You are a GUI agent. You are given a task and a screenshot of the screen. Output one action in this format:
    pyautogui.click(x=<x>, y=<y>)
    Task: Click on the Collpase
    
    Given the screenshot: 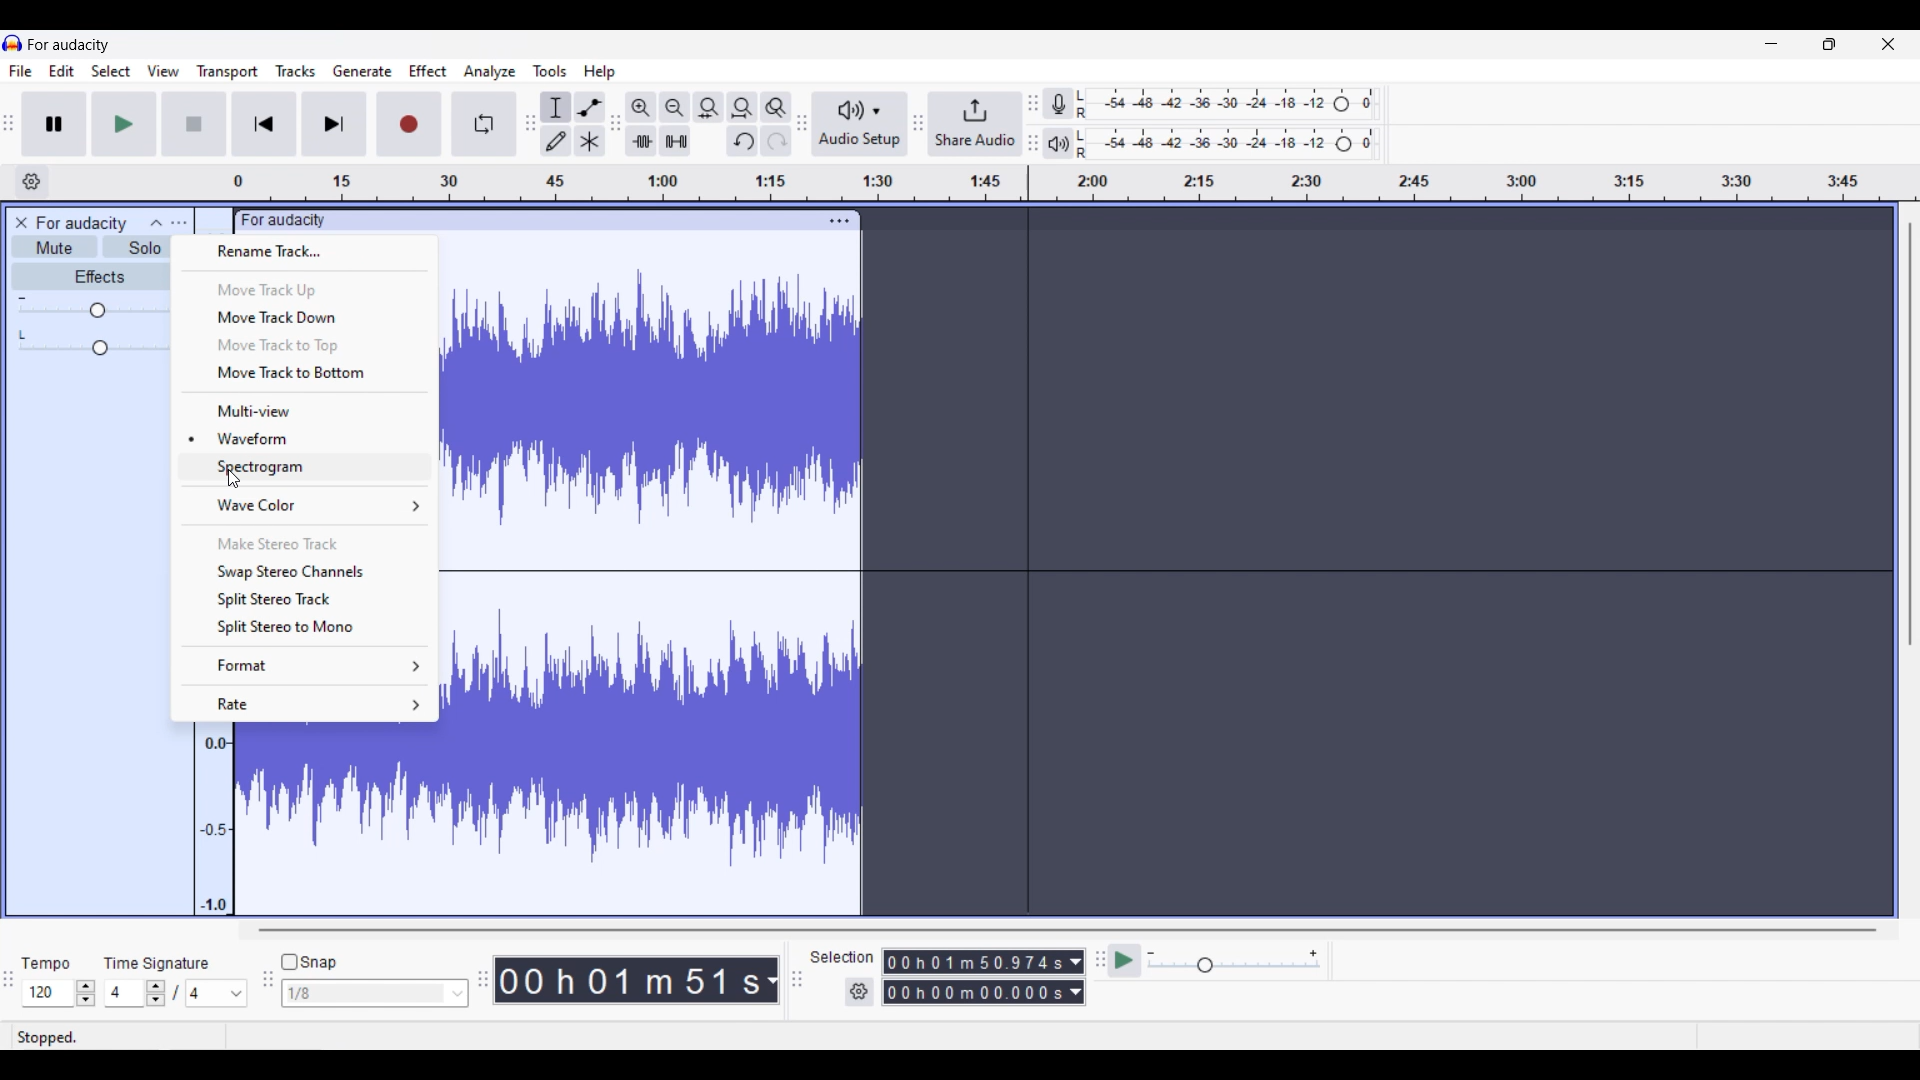 What is the action you would take?
    pyautogui.click(x=157, y=222)
    